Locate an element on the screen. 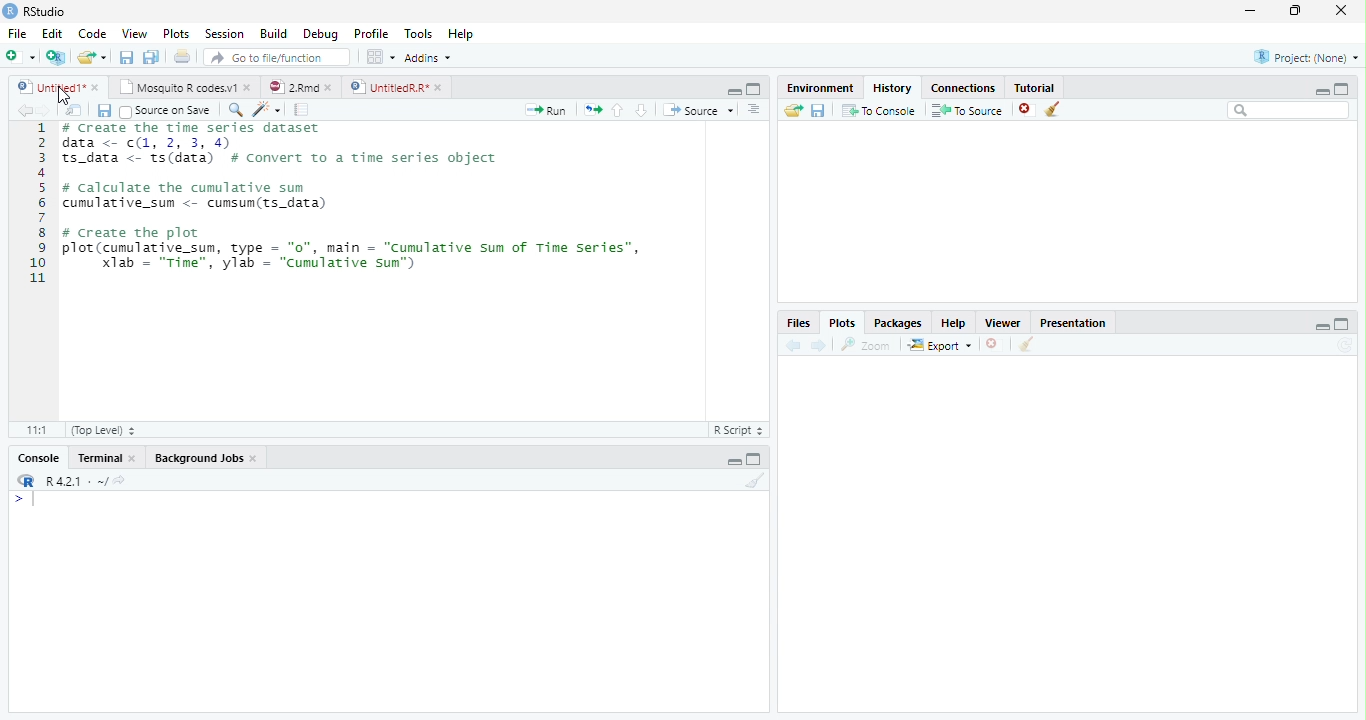  Print is located at coordinates (184, 58).